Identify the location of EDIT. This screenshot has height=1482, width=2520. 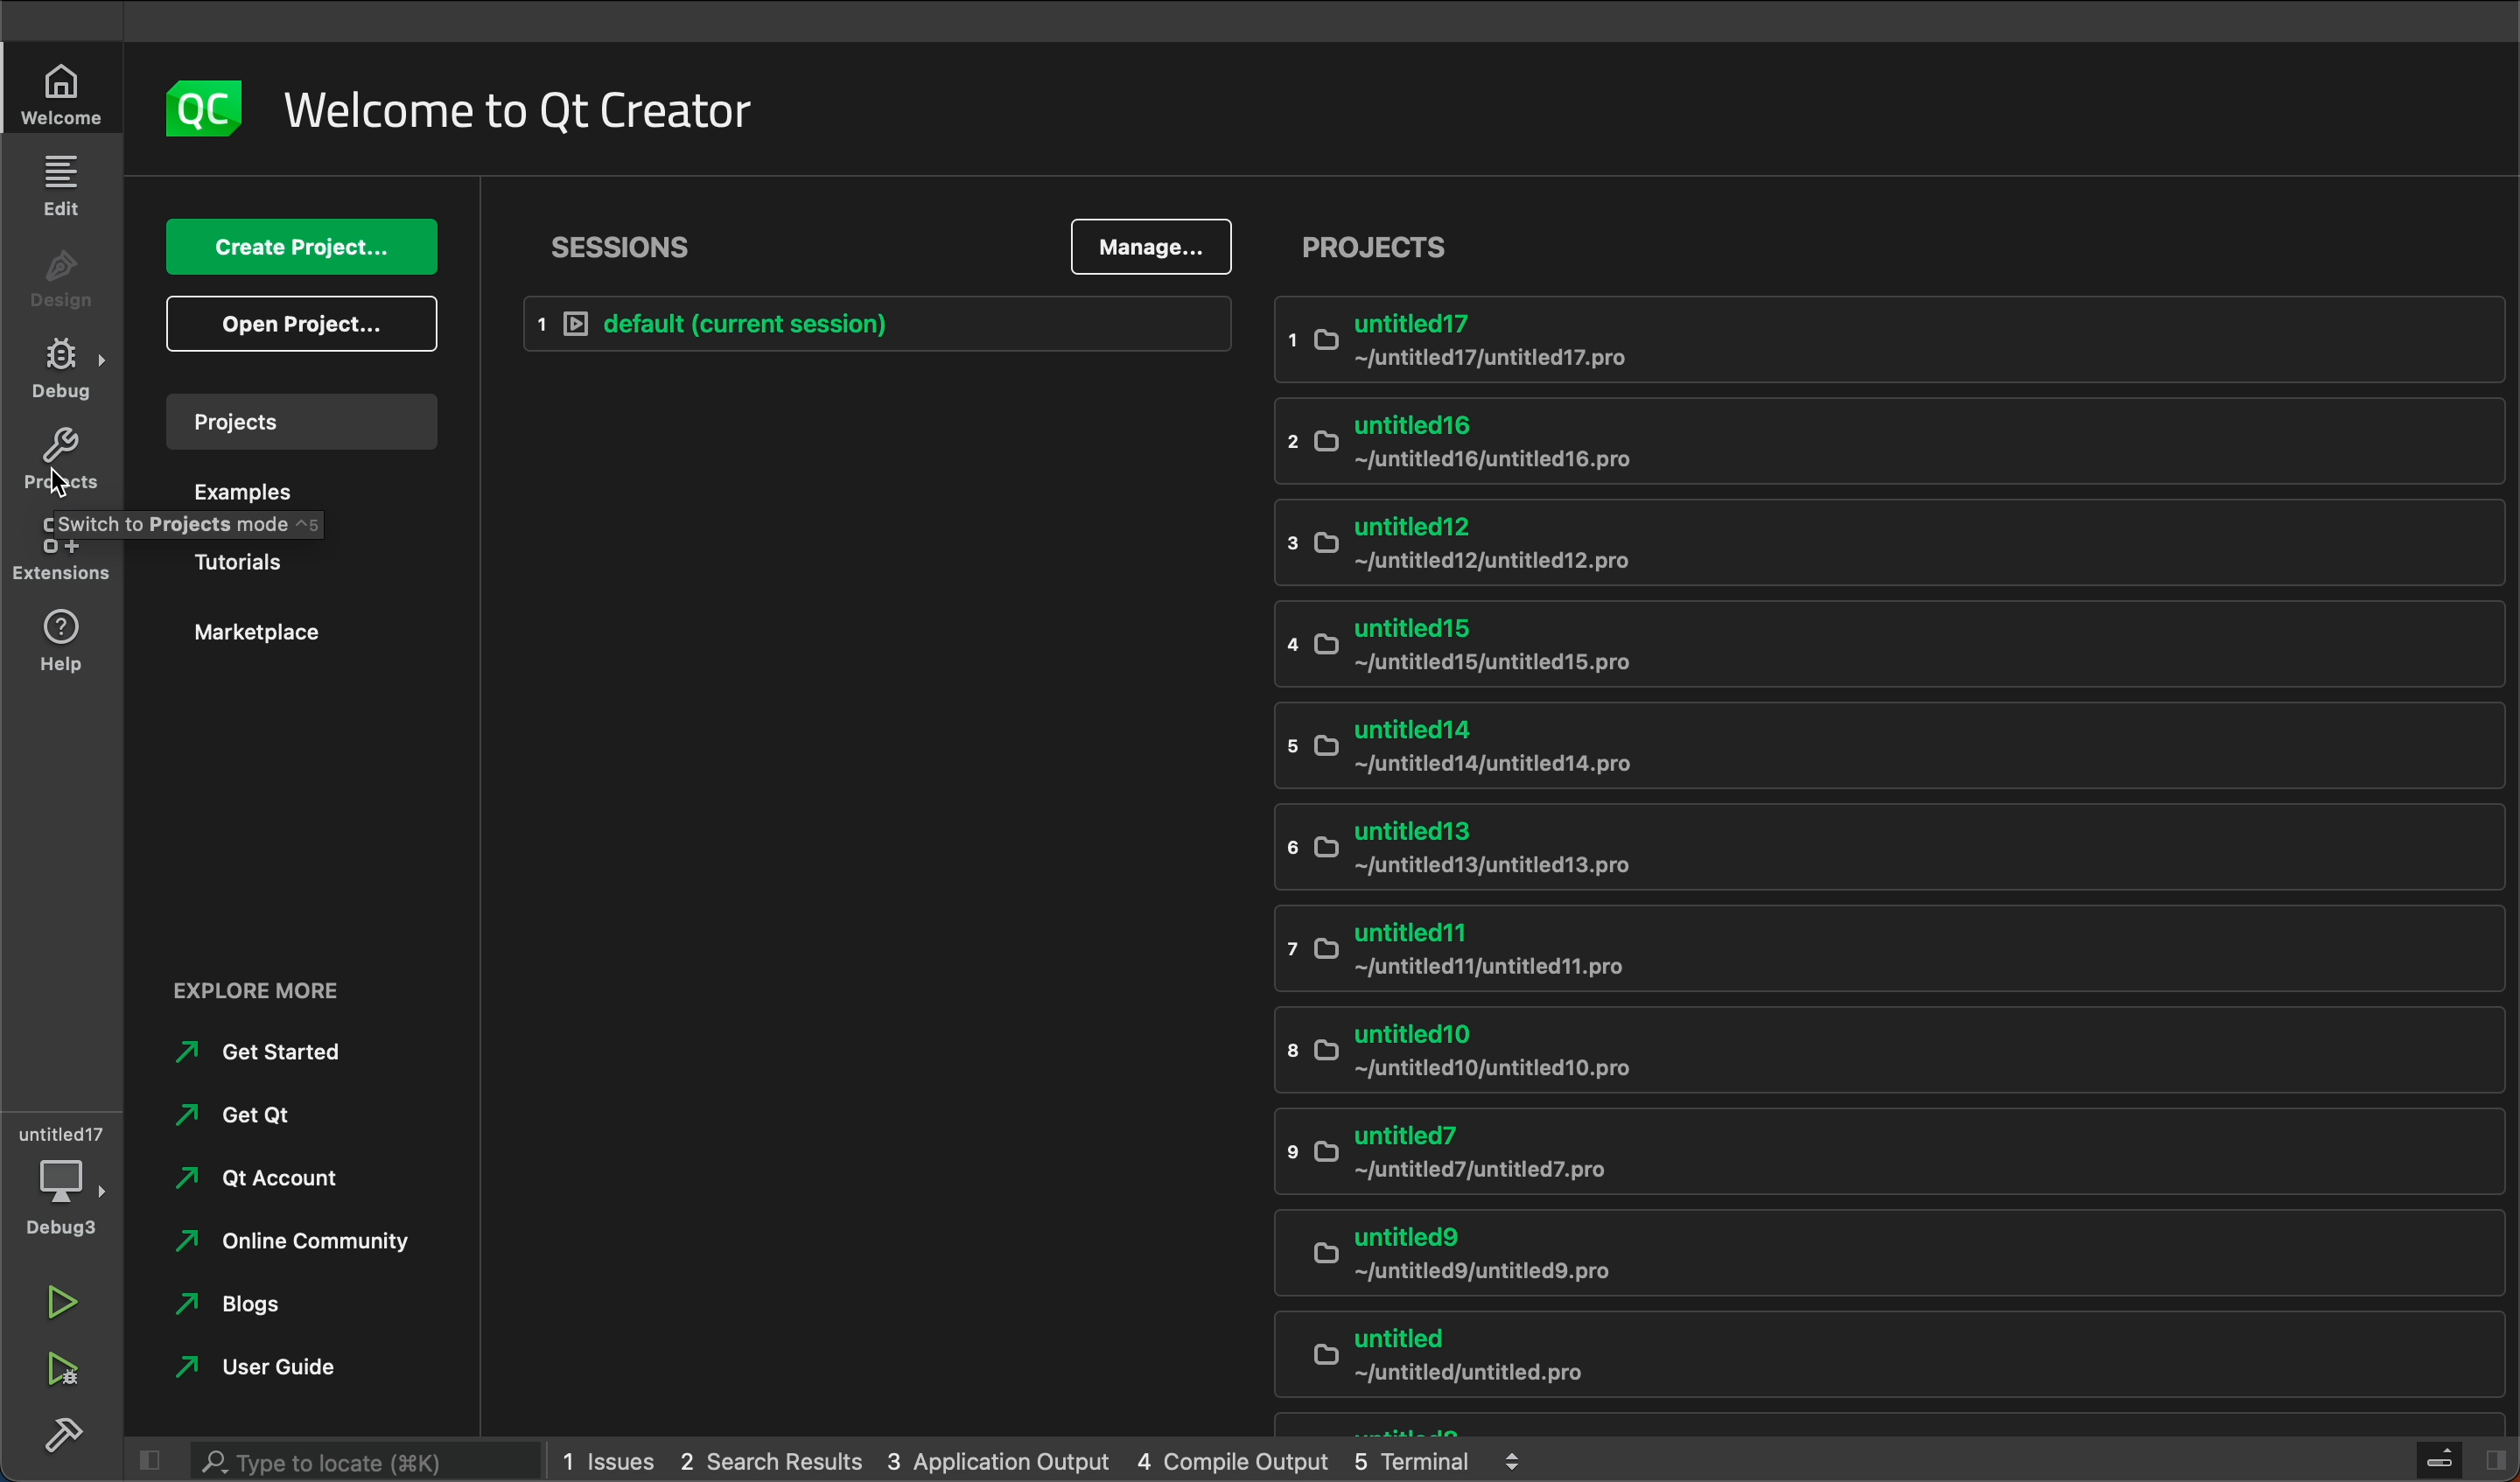
(62, 184).